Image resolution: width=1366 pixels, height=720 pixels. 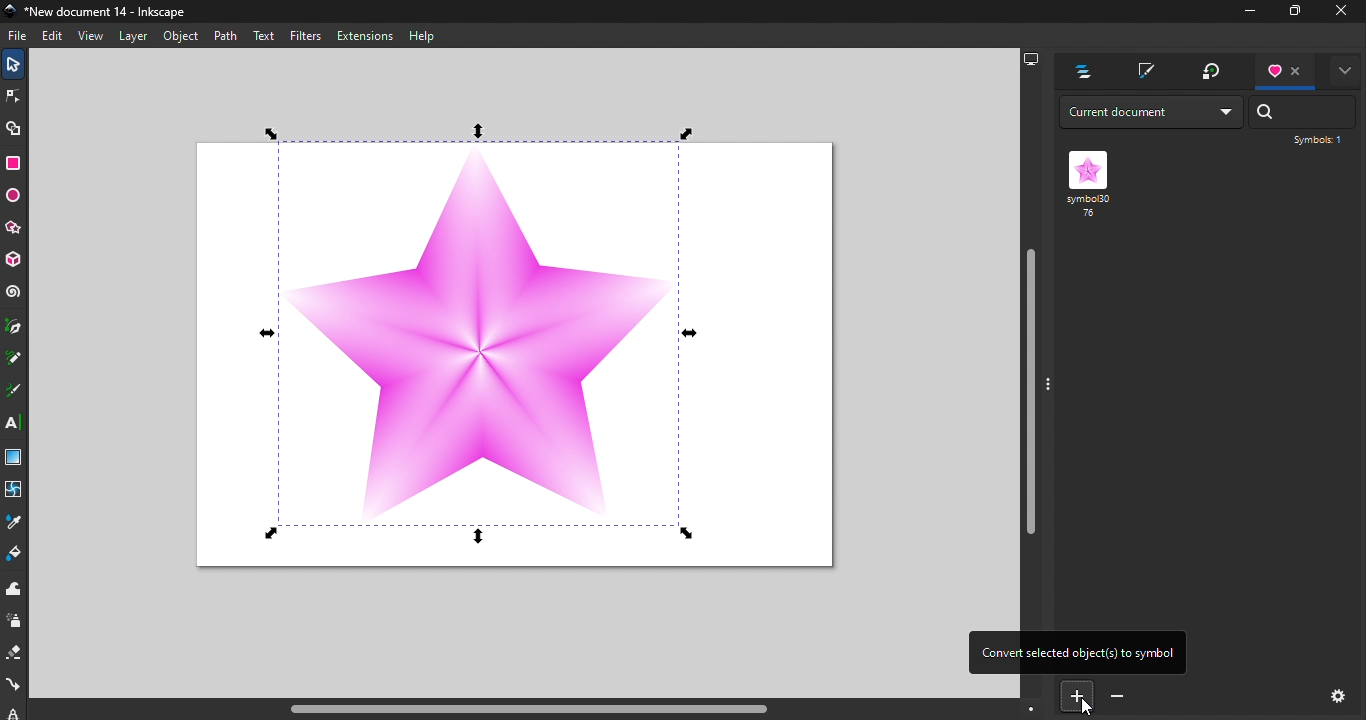 I want to click on Mesh tool, so click(x=13, y=490).